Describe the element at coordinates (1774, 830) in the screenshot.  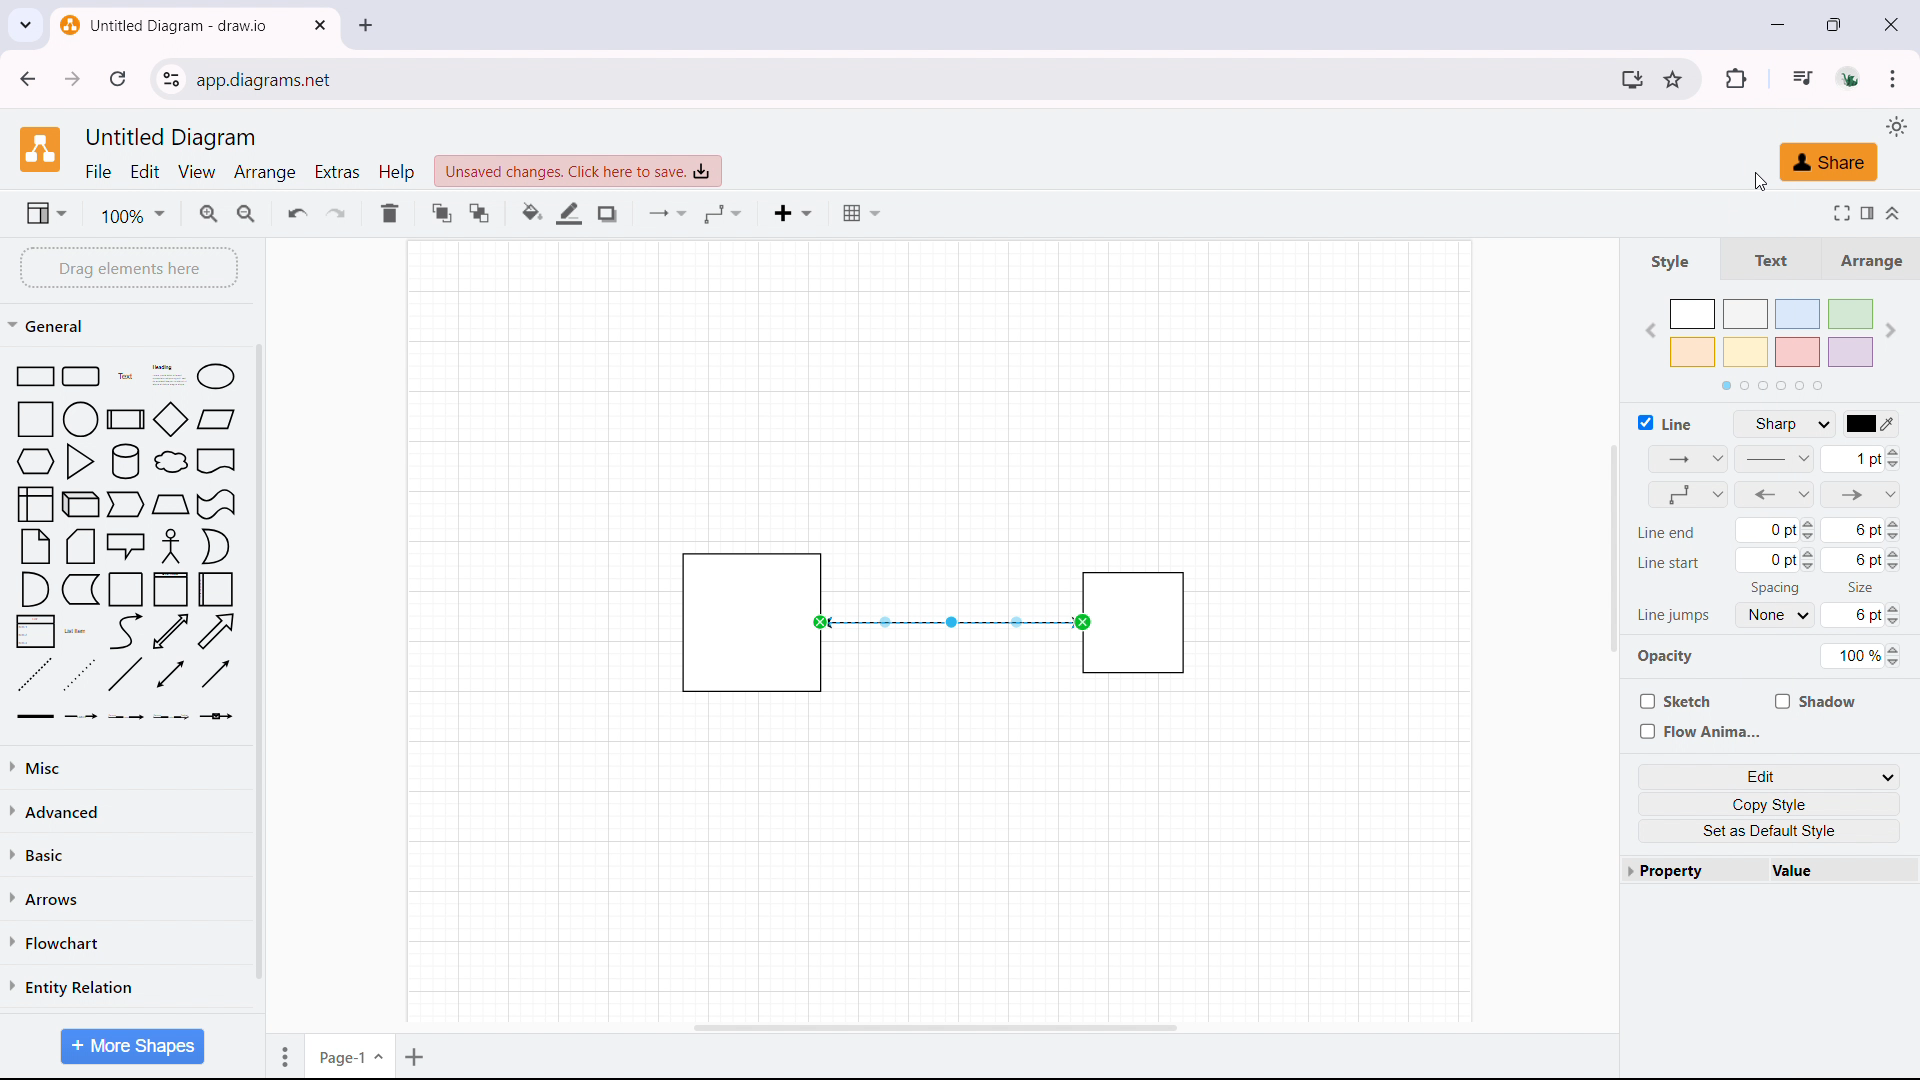
I see `set as default style` at that location.